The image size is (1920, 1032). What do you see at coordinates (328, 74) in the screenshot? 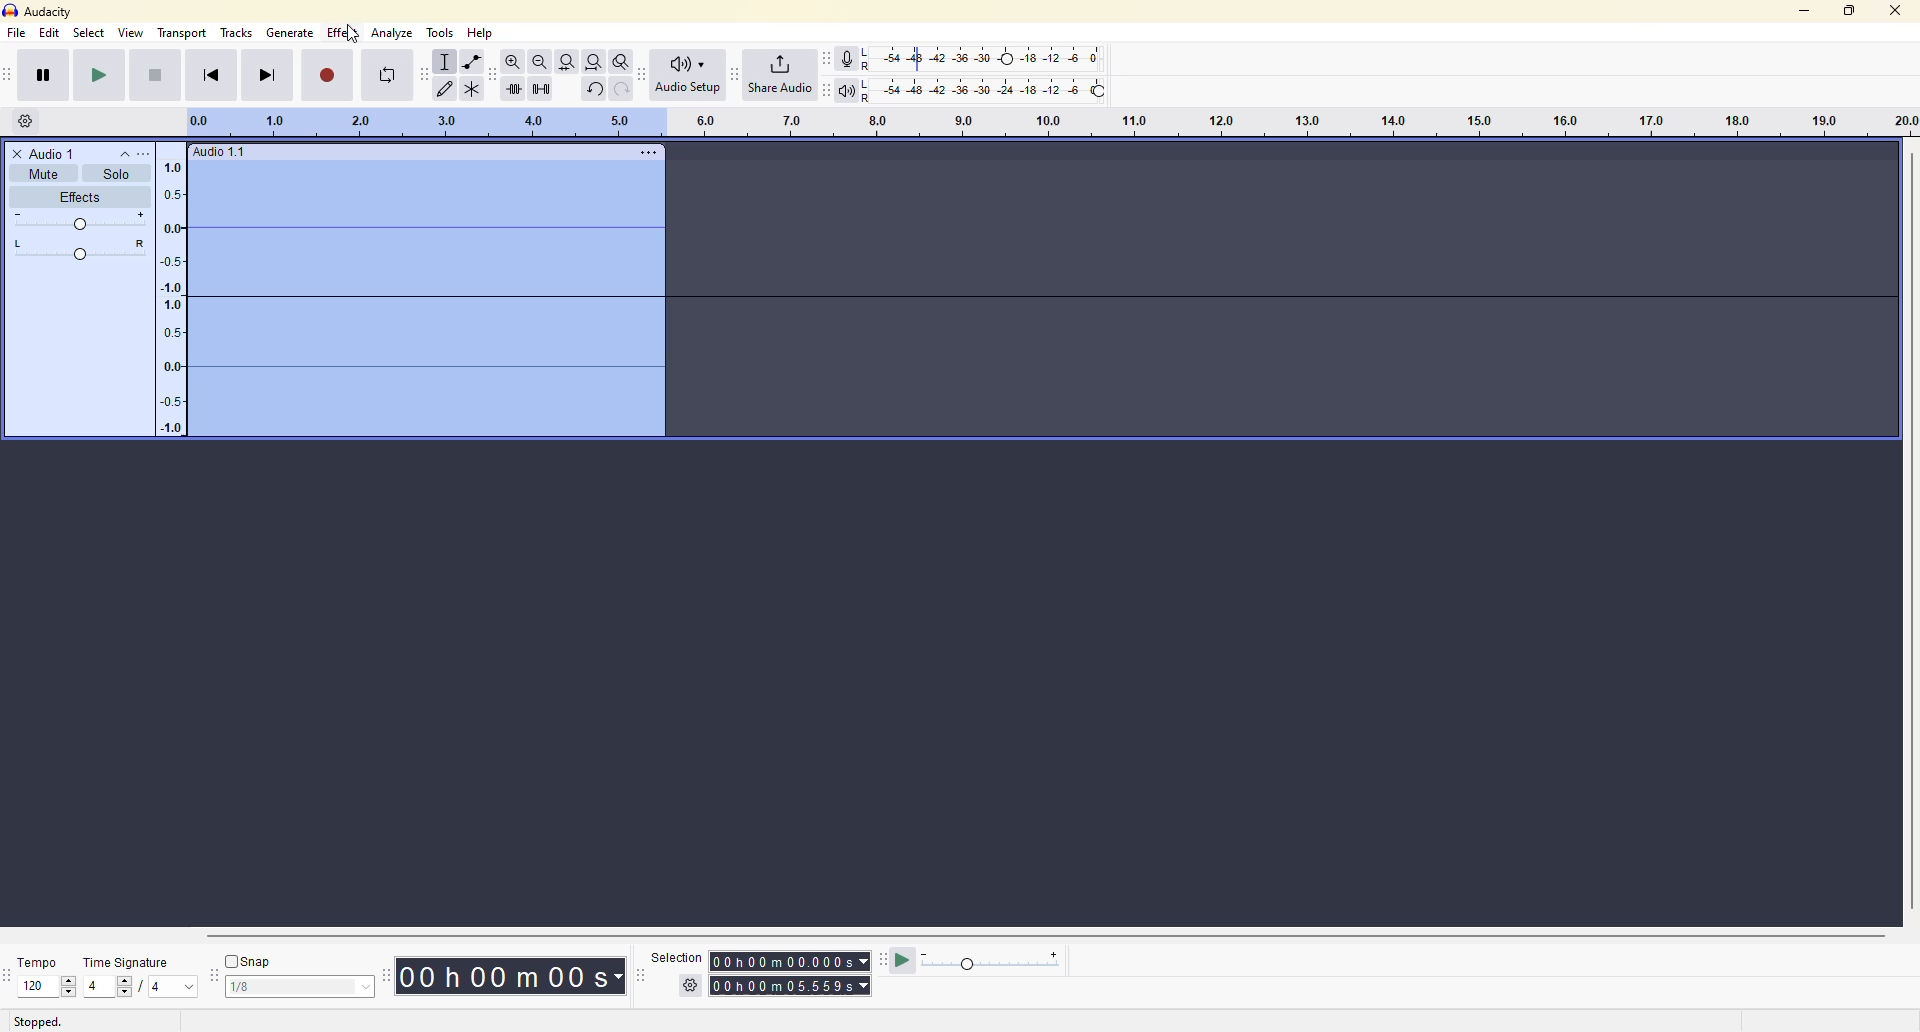
I see `record` at bounding box center [328, 74].